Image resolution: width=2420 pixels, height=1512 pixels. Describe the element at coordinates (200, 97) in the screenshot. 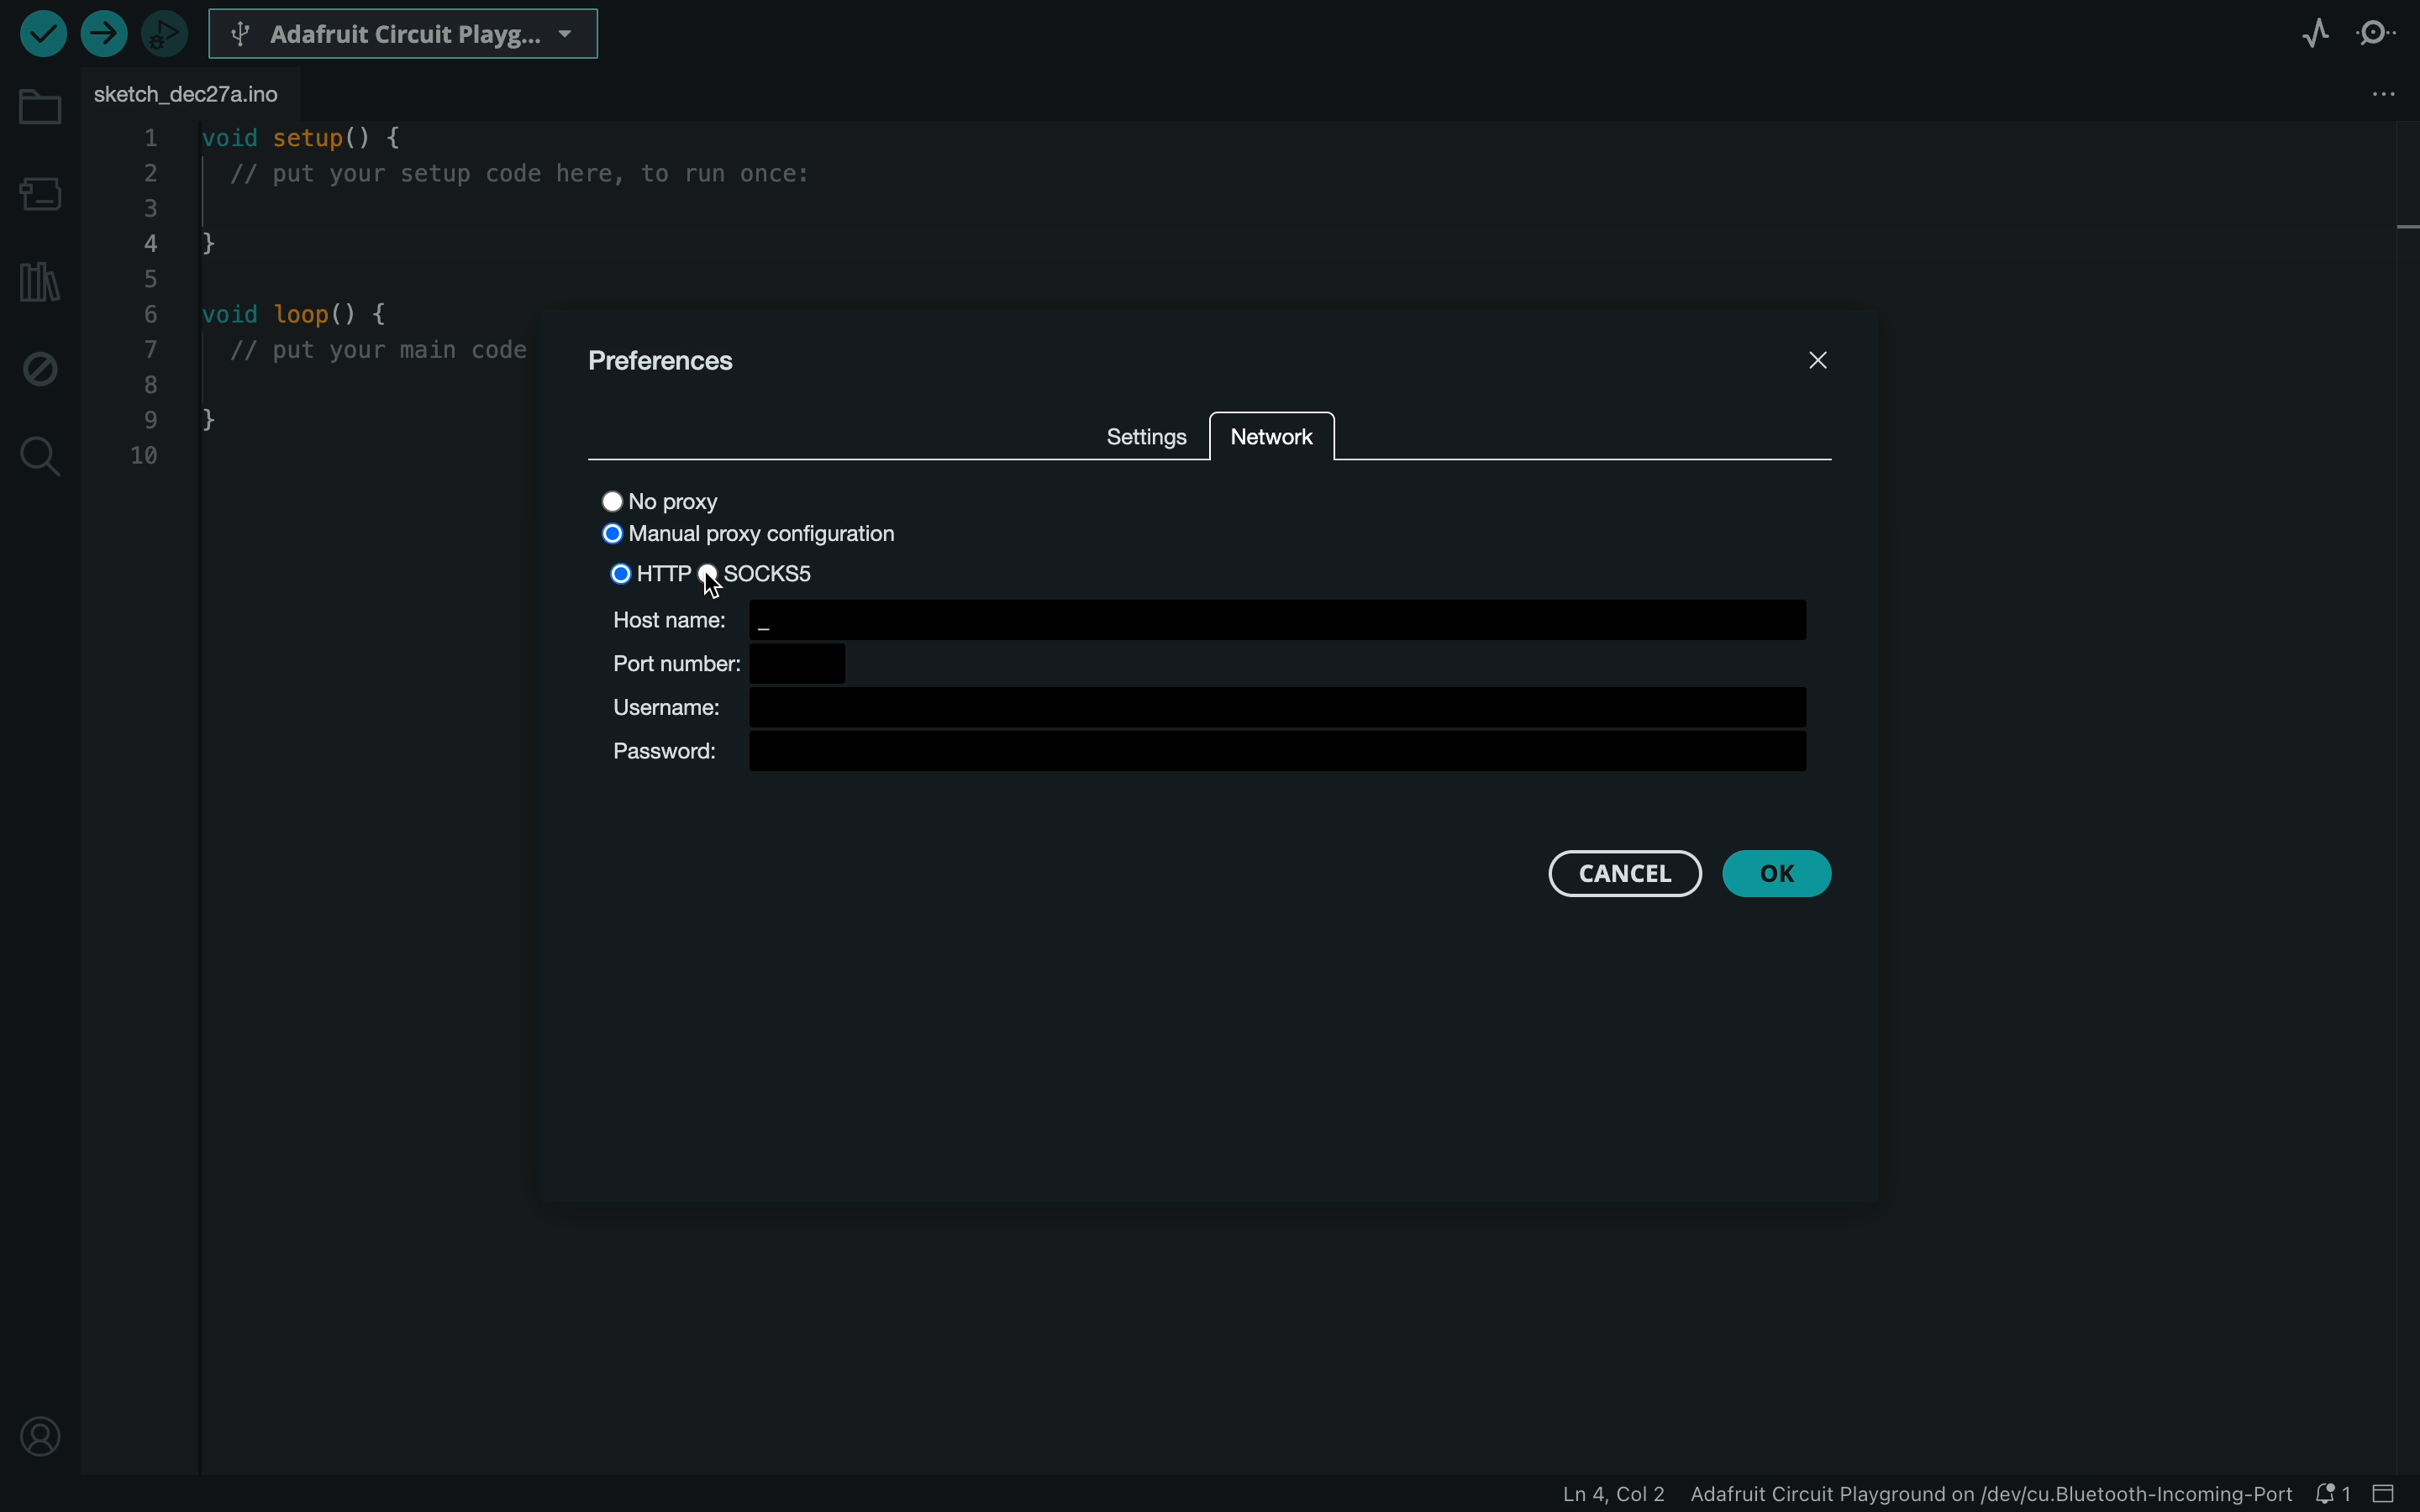

I see `file tab` at that location.